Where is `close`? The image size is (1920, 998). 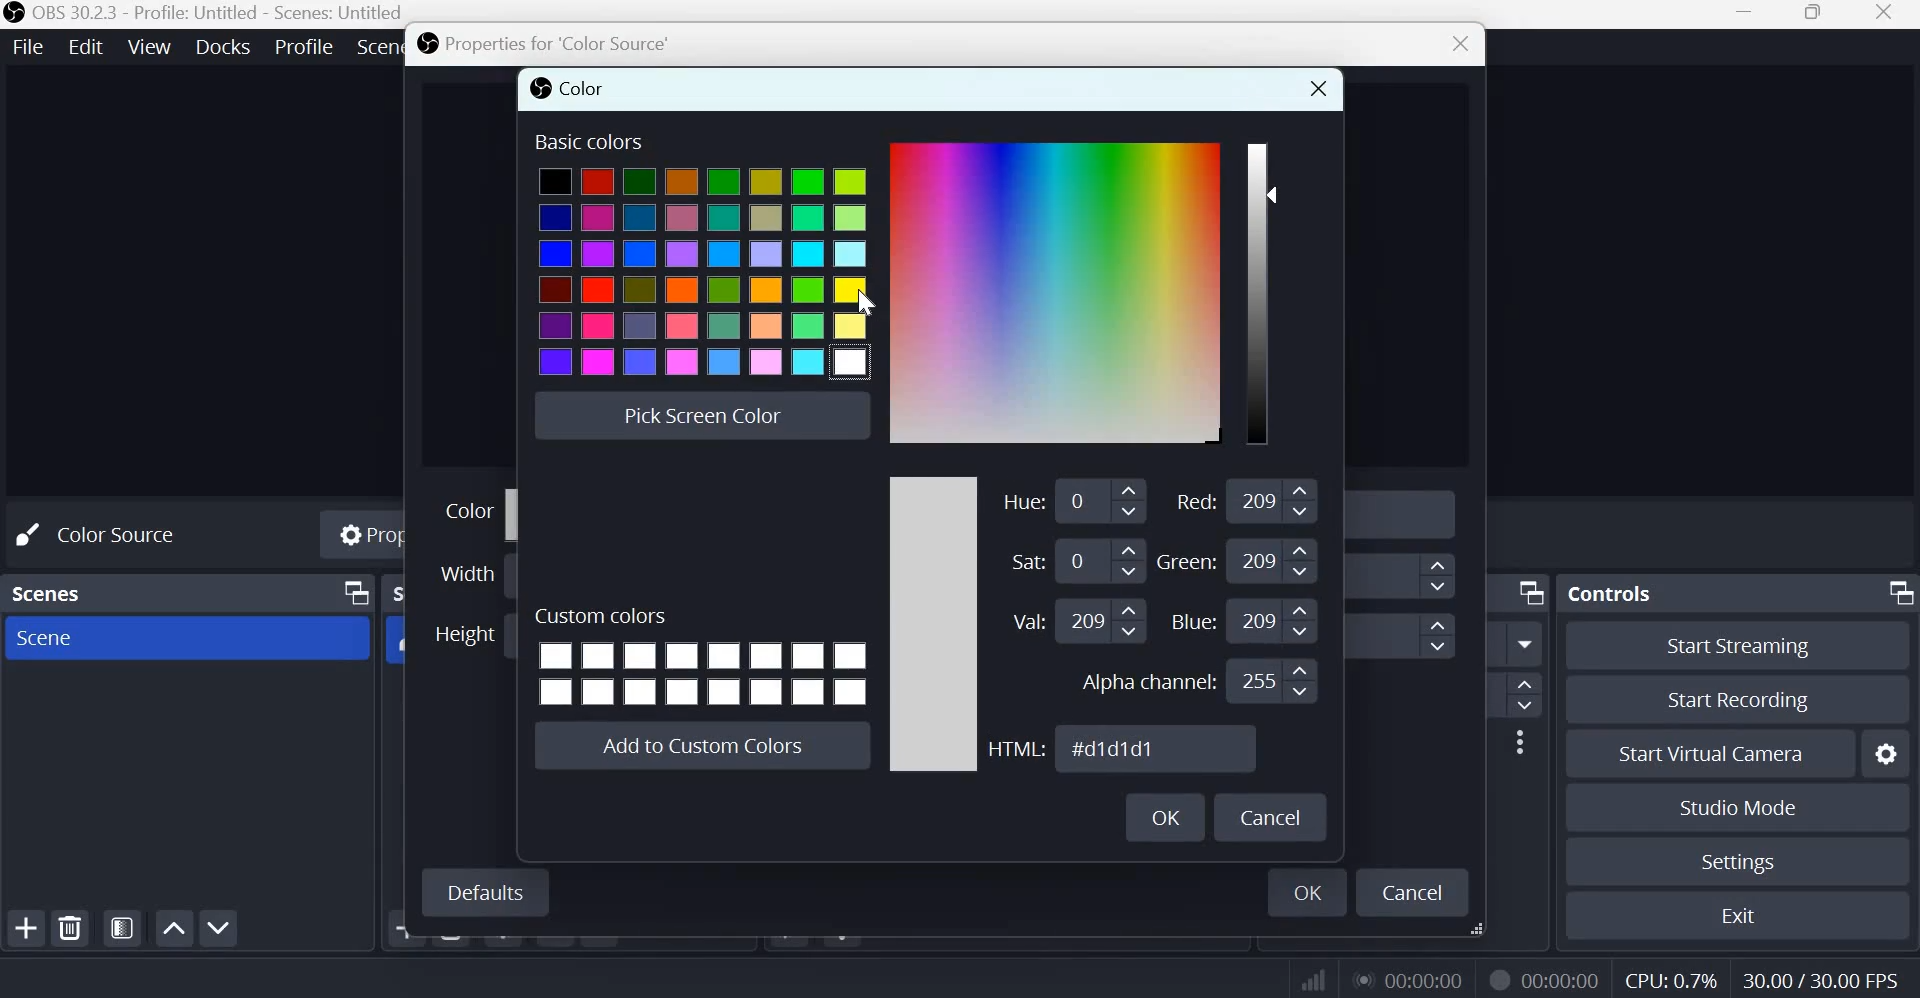 close is located at coordinates (1316, 93).